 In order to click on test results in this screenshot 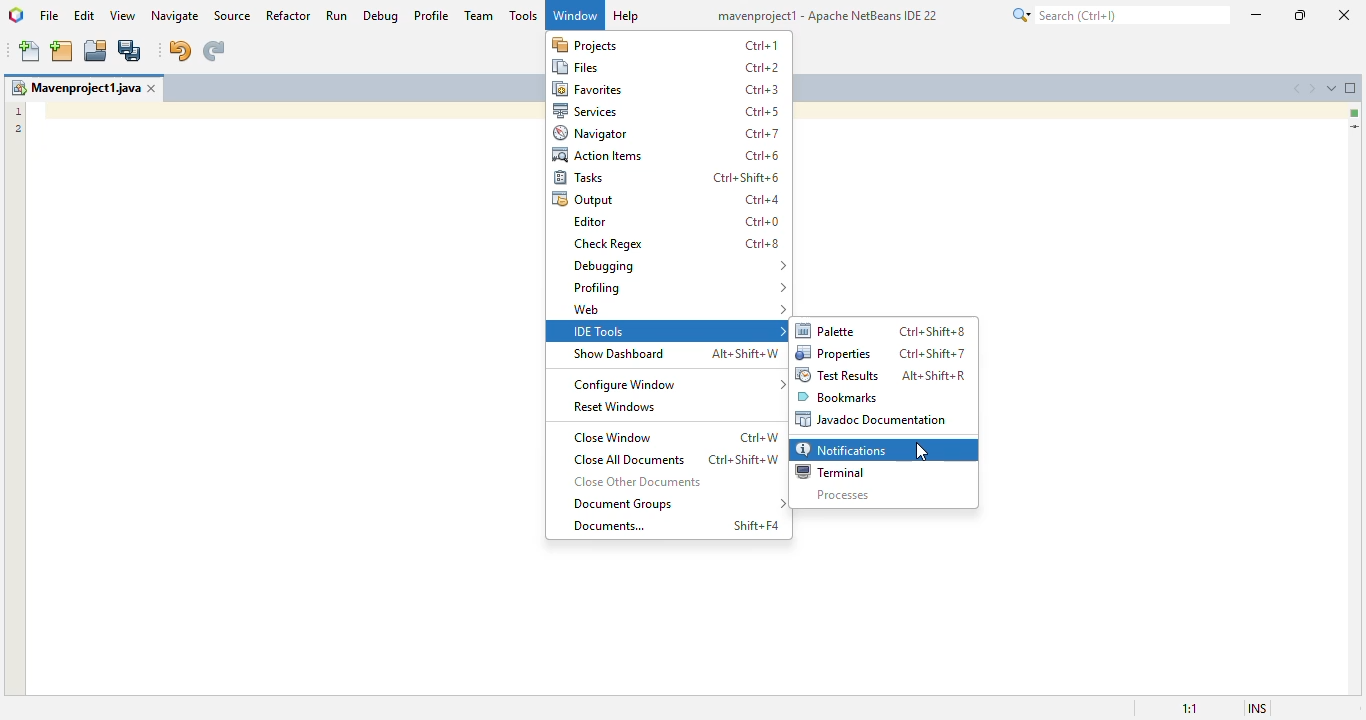, I will do `click(838, 375)`.